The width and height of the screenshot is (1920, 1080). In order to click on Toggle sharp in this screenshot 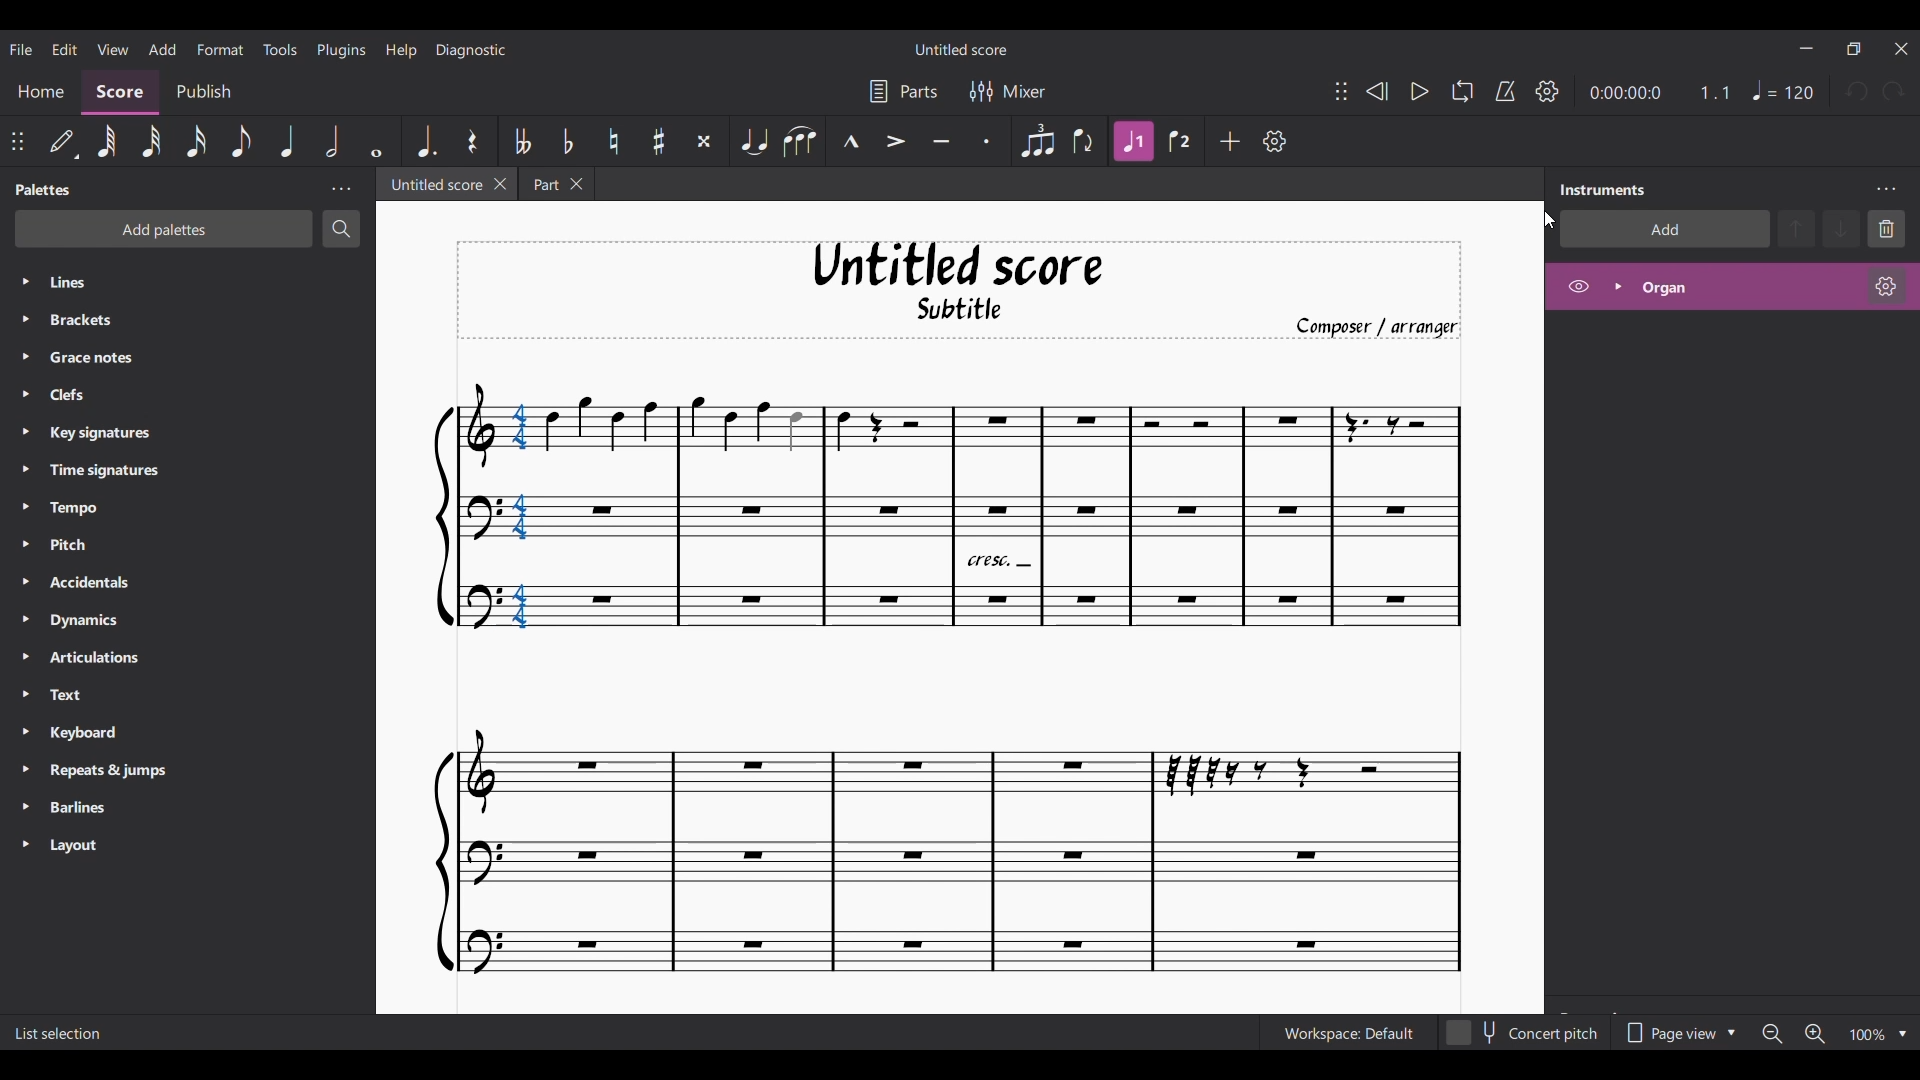, I will do `click(659, 141)`.